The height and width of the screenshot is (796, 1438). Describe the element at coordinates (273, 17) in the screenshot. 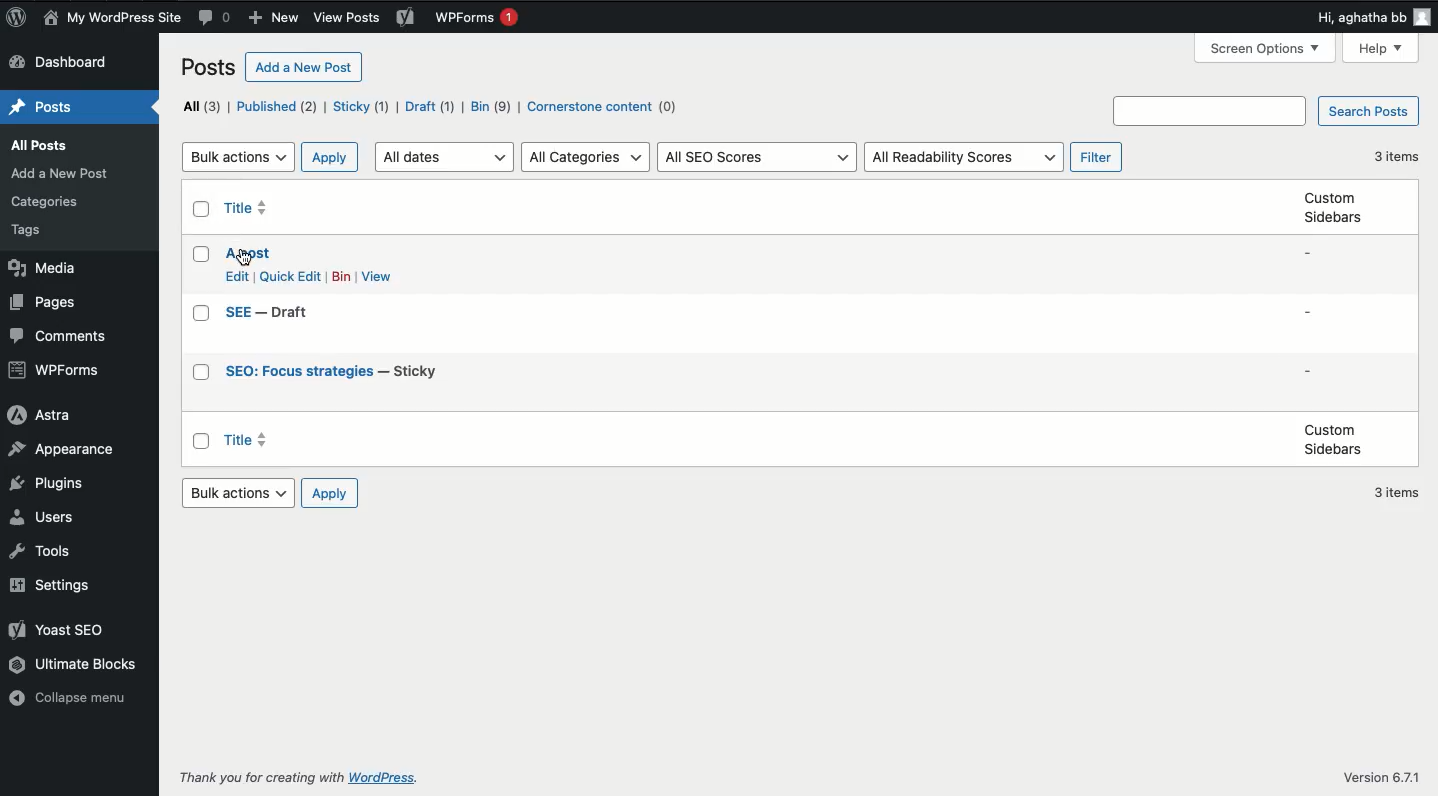

I see `New` at that location.